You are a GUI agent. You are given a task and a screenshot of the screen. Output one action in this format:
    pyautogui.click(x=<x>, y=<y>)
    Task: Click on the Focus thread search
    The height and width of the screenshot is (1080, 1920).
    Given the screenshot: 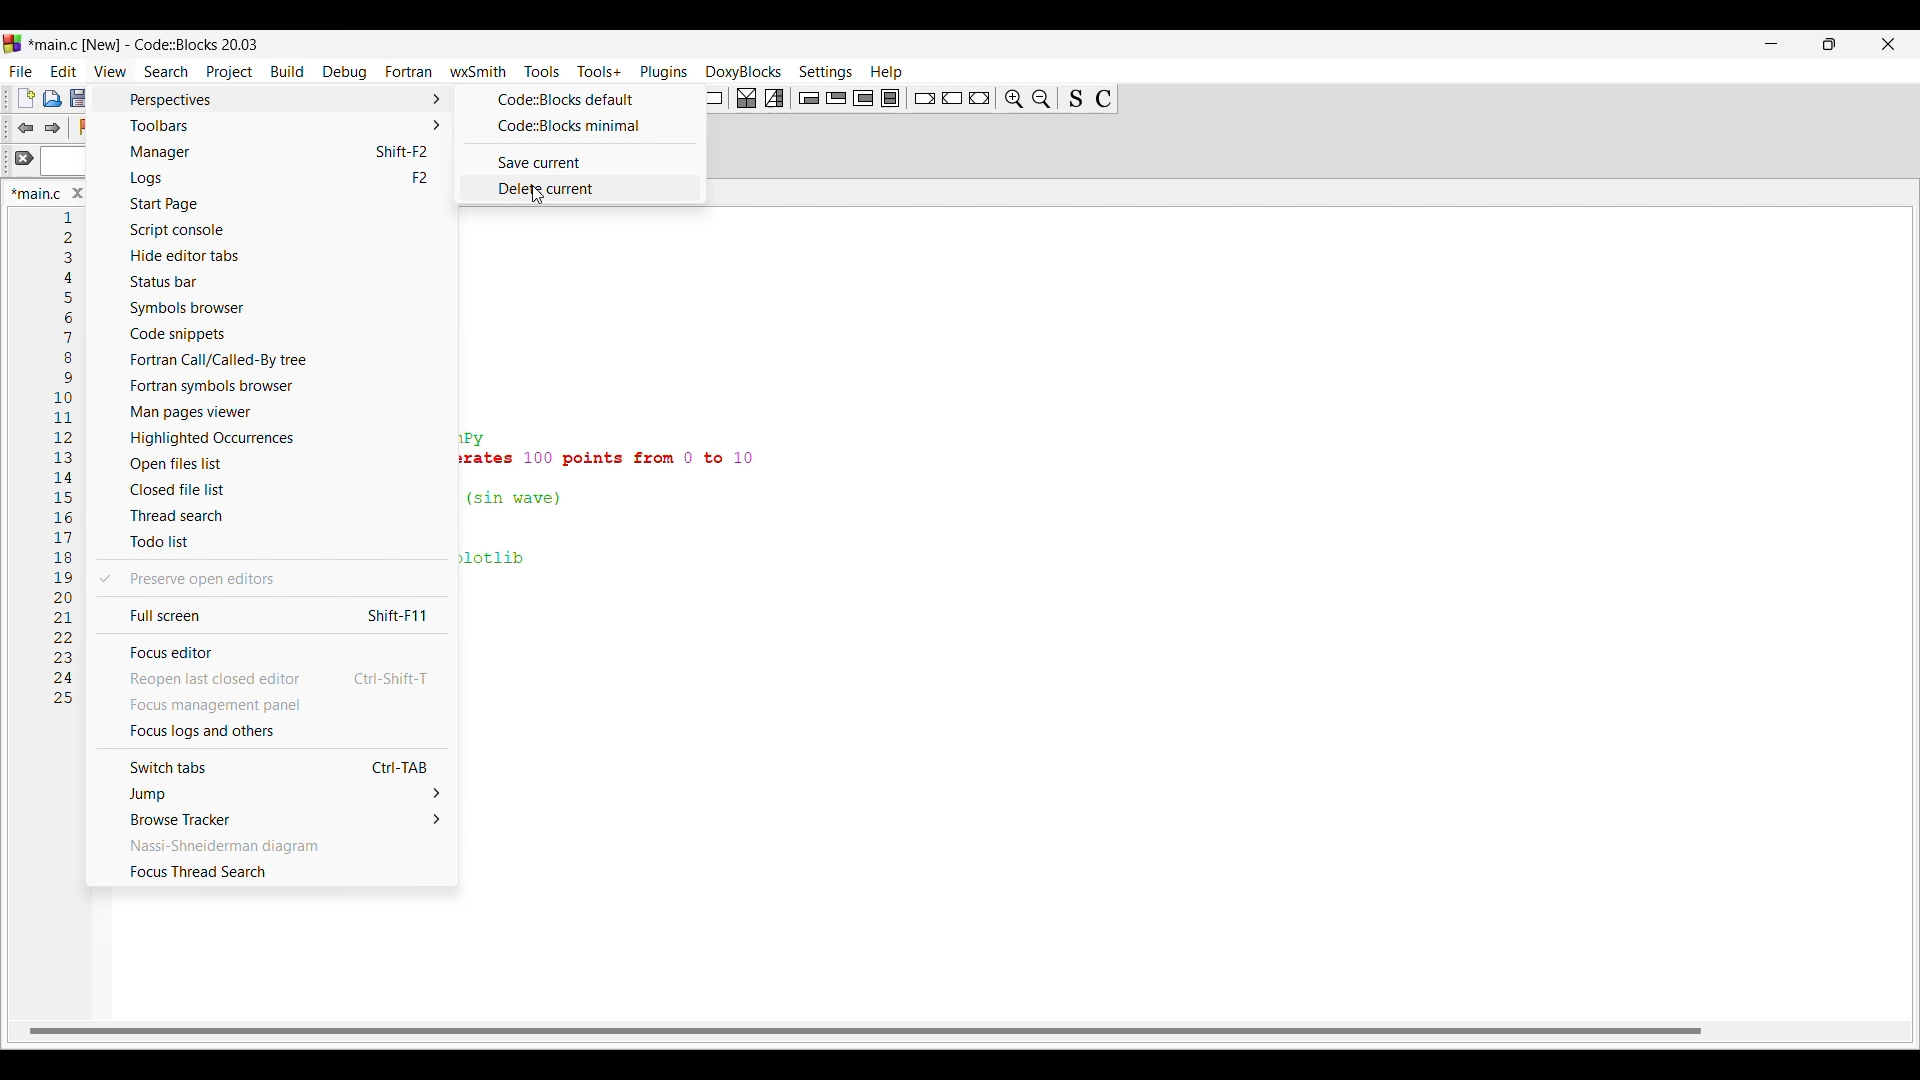 What is the action you would take?
    pyautogui.click(x=270, y=871)
    